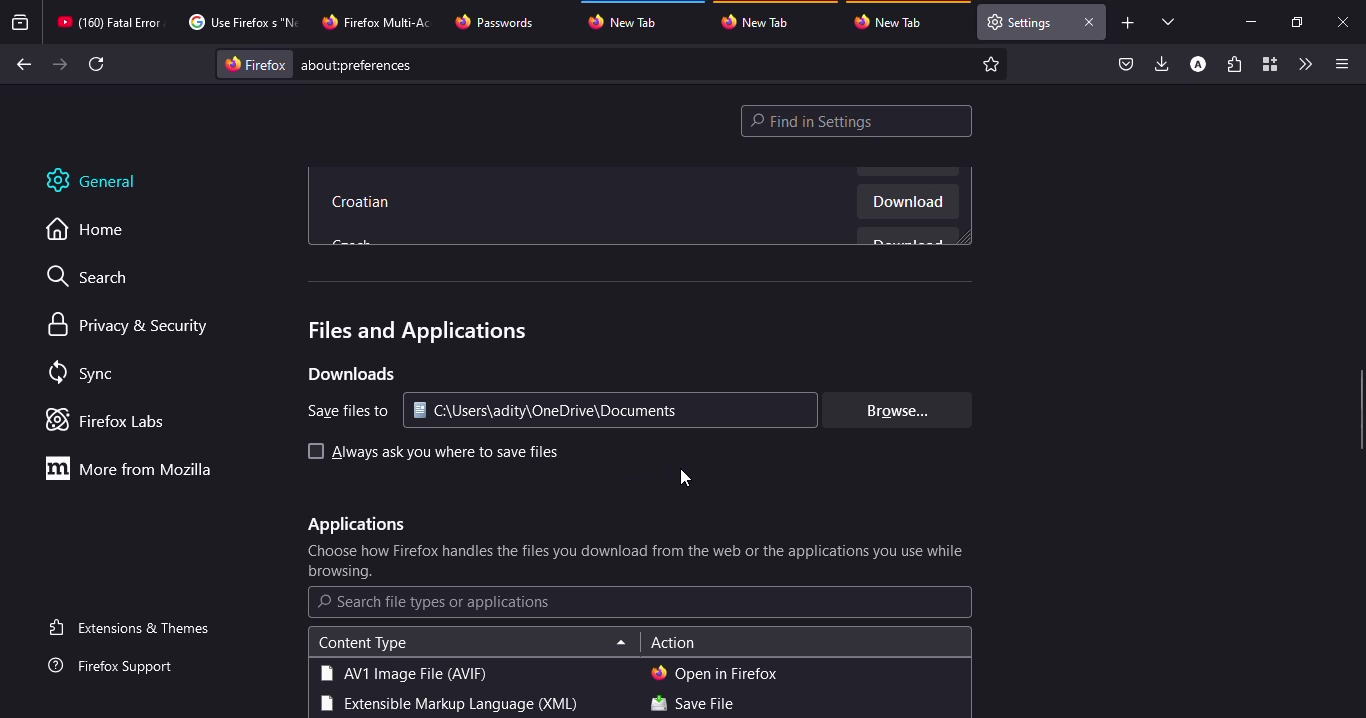 The height and width of the screenshot is (718, 1366). What do you see at coordinates (1088, 22) in the screenshot?
I see `close` at bounding box center [1088, 22].